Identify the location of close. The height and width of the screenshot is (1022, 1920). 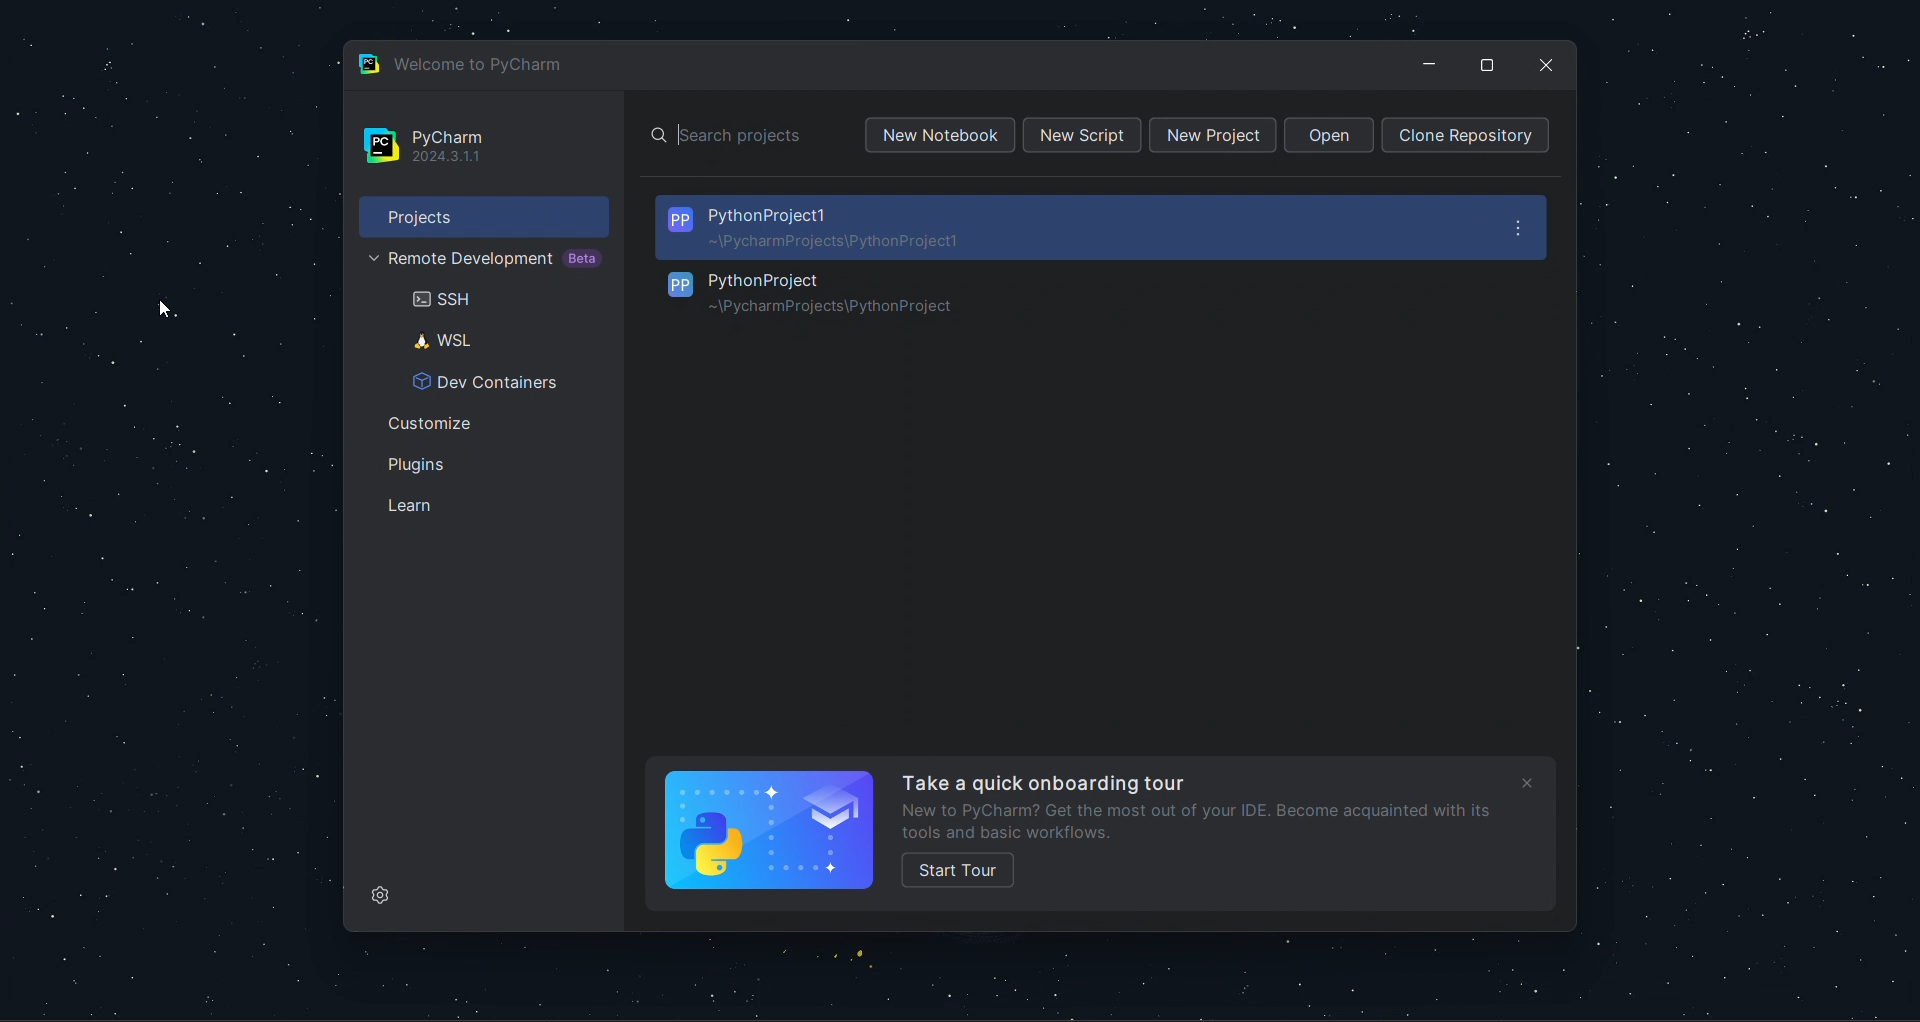
(1525, 780).